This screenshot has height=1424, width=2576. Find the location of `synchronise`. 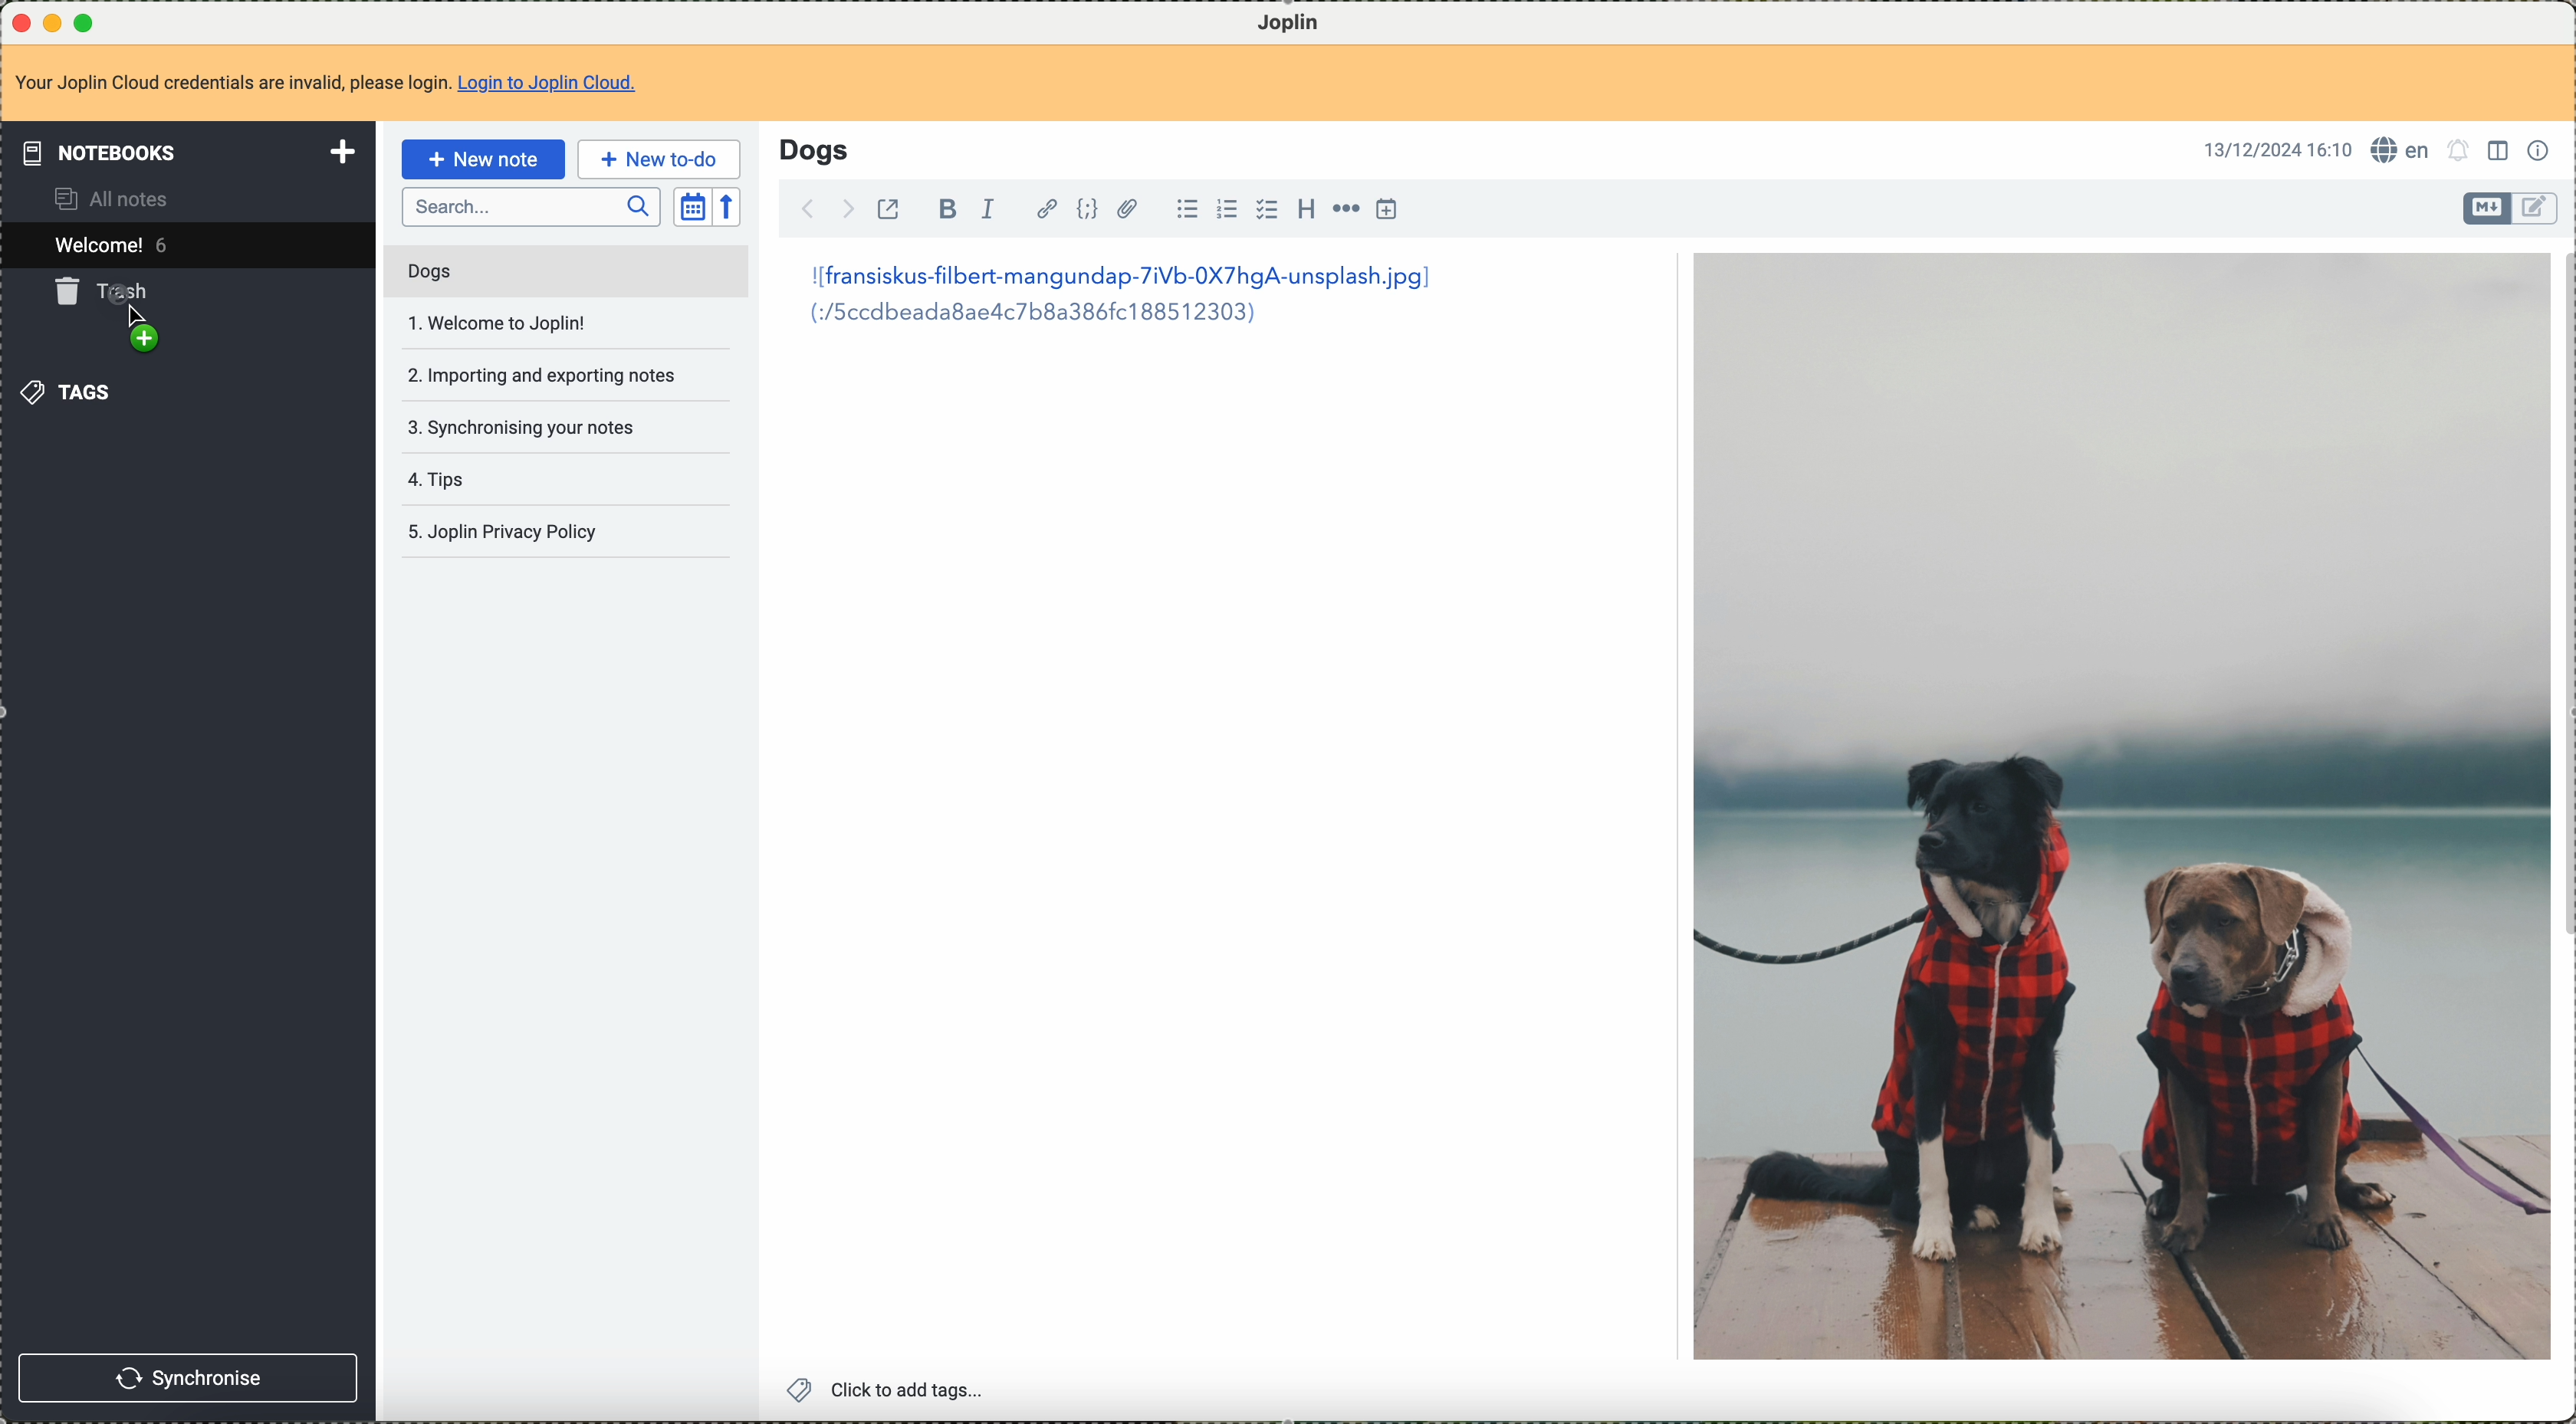

synchronise is located at coordinates (188, 1380).